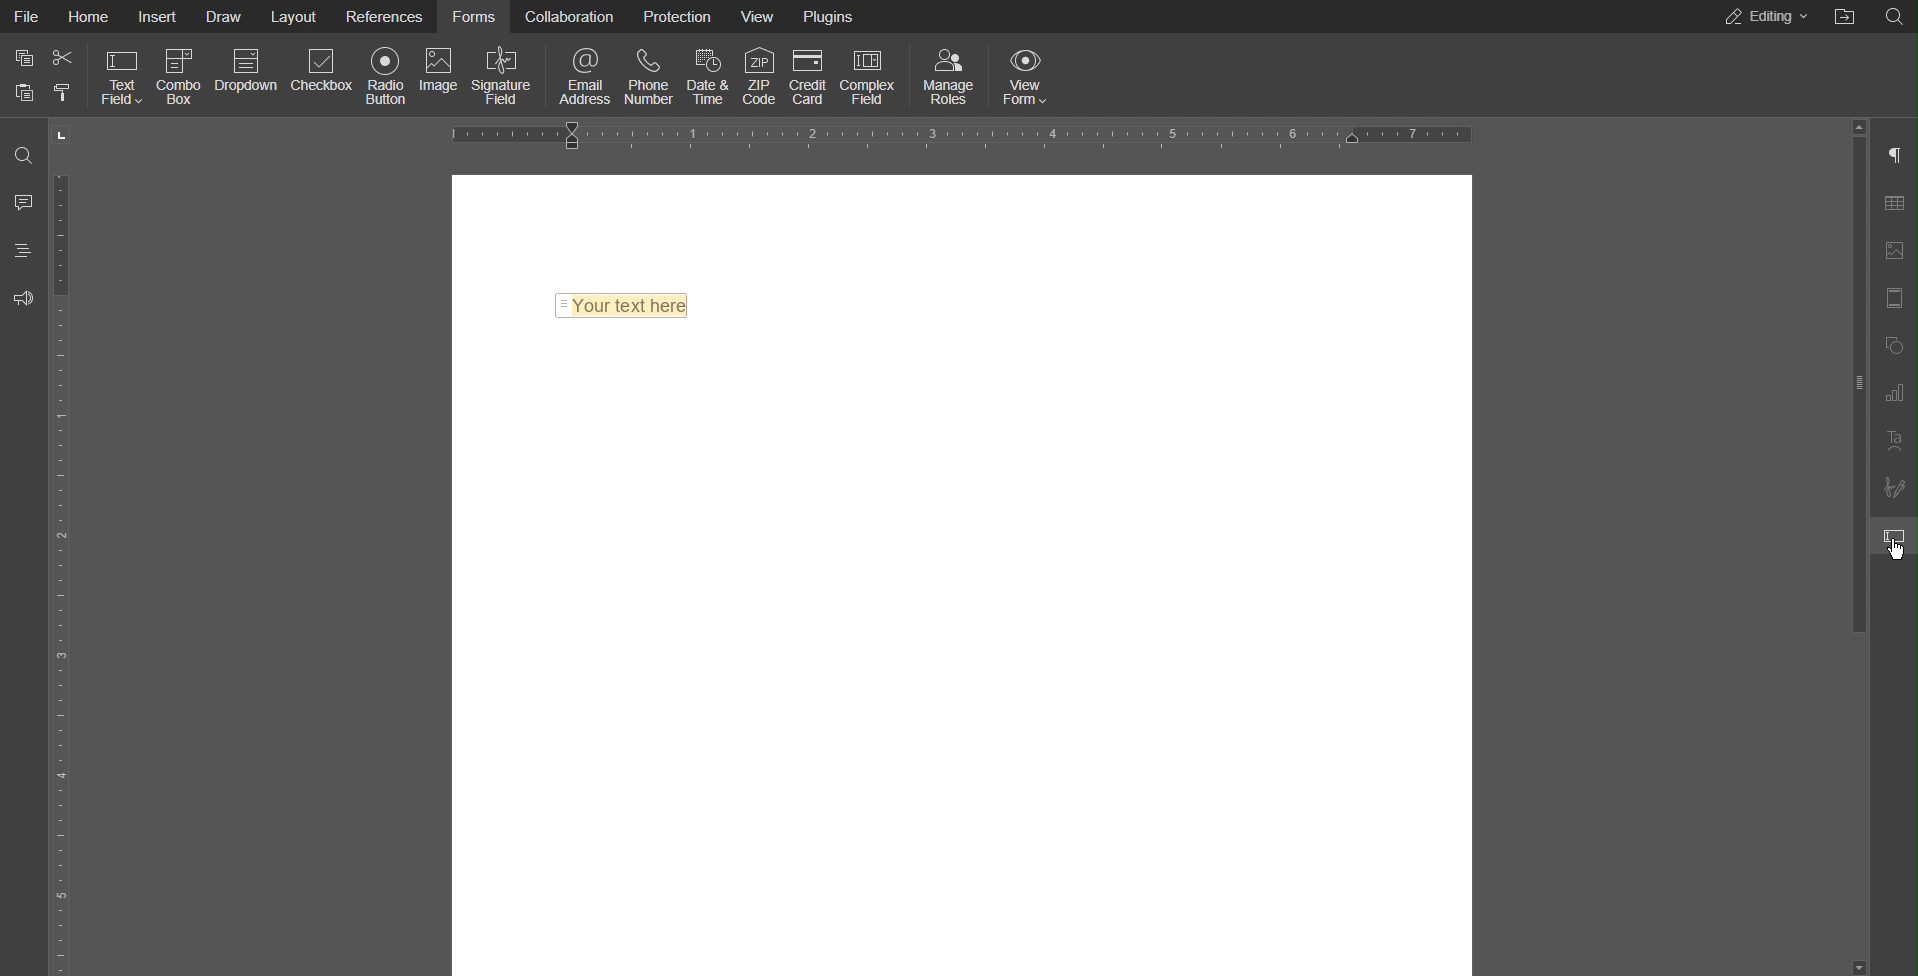 This screenshot has height=976, width=1918. I want to click on Comments, so click(24, 199).